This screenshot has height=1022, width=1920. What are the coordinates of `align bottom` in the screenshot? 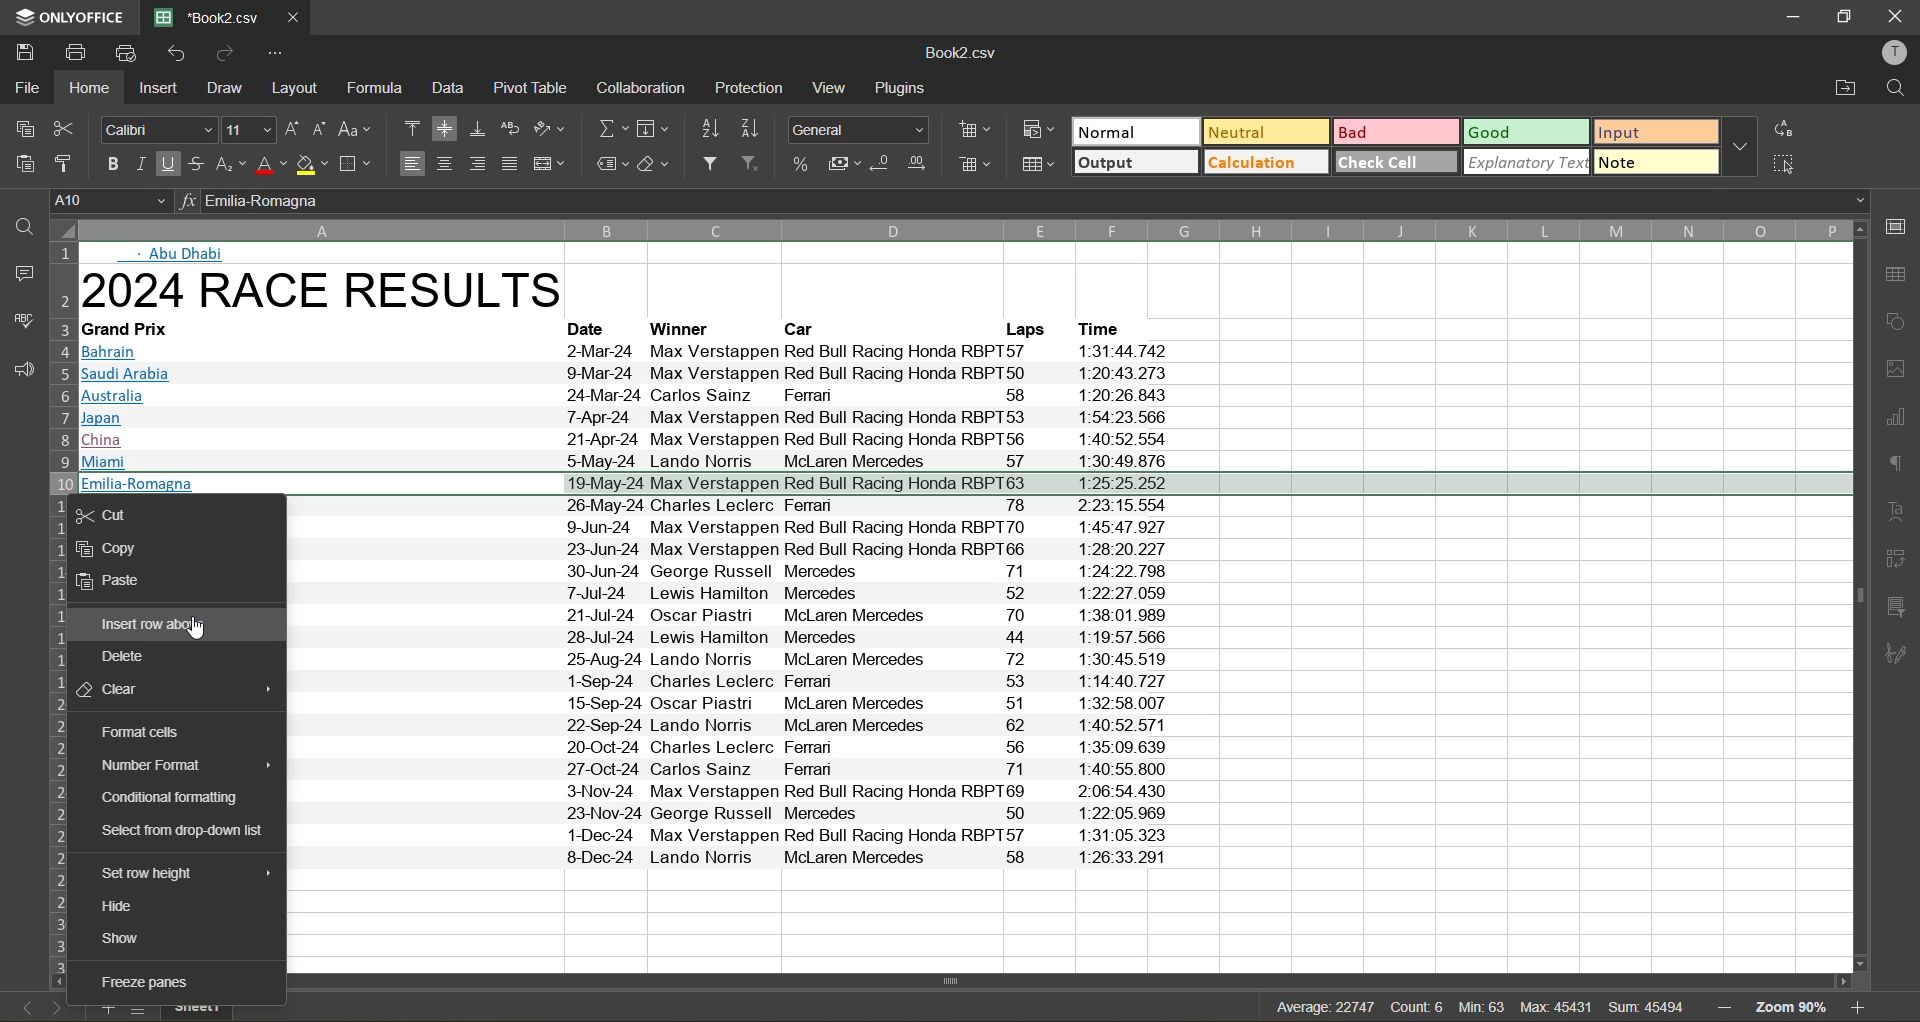 It's located at (476, 130).